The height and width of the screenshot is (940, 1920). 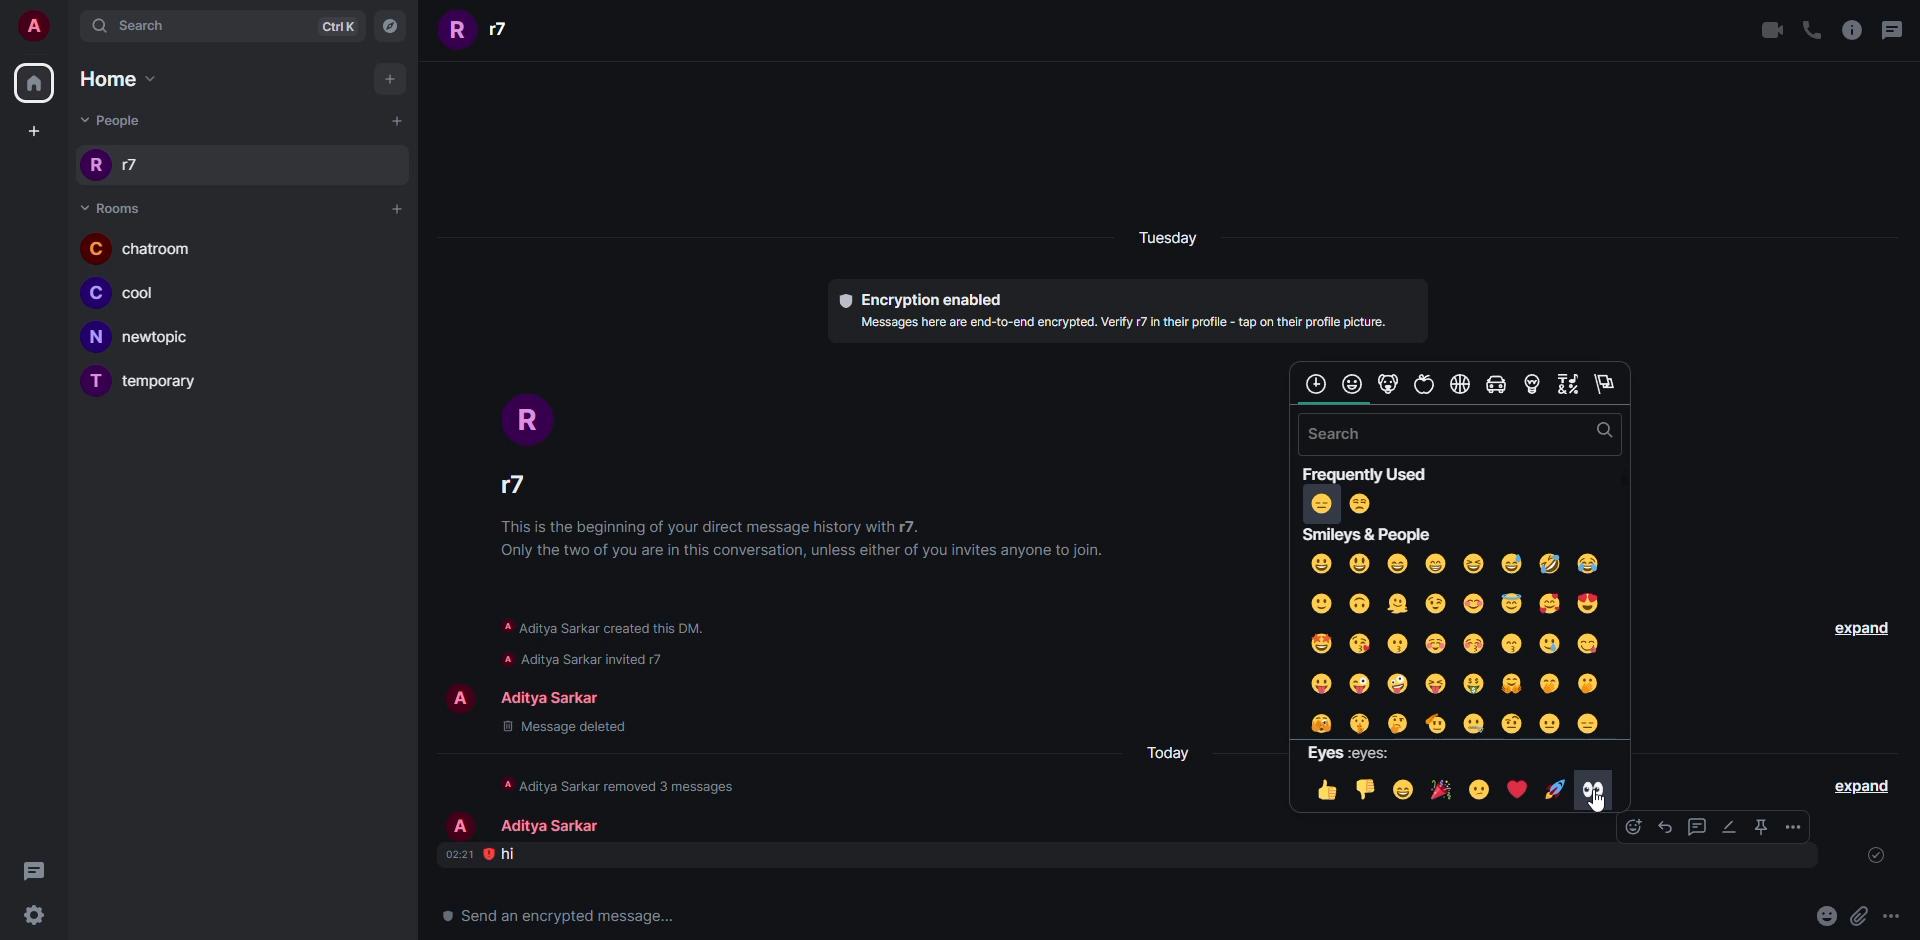 I want to click on category, so click(x=1462, y=385).